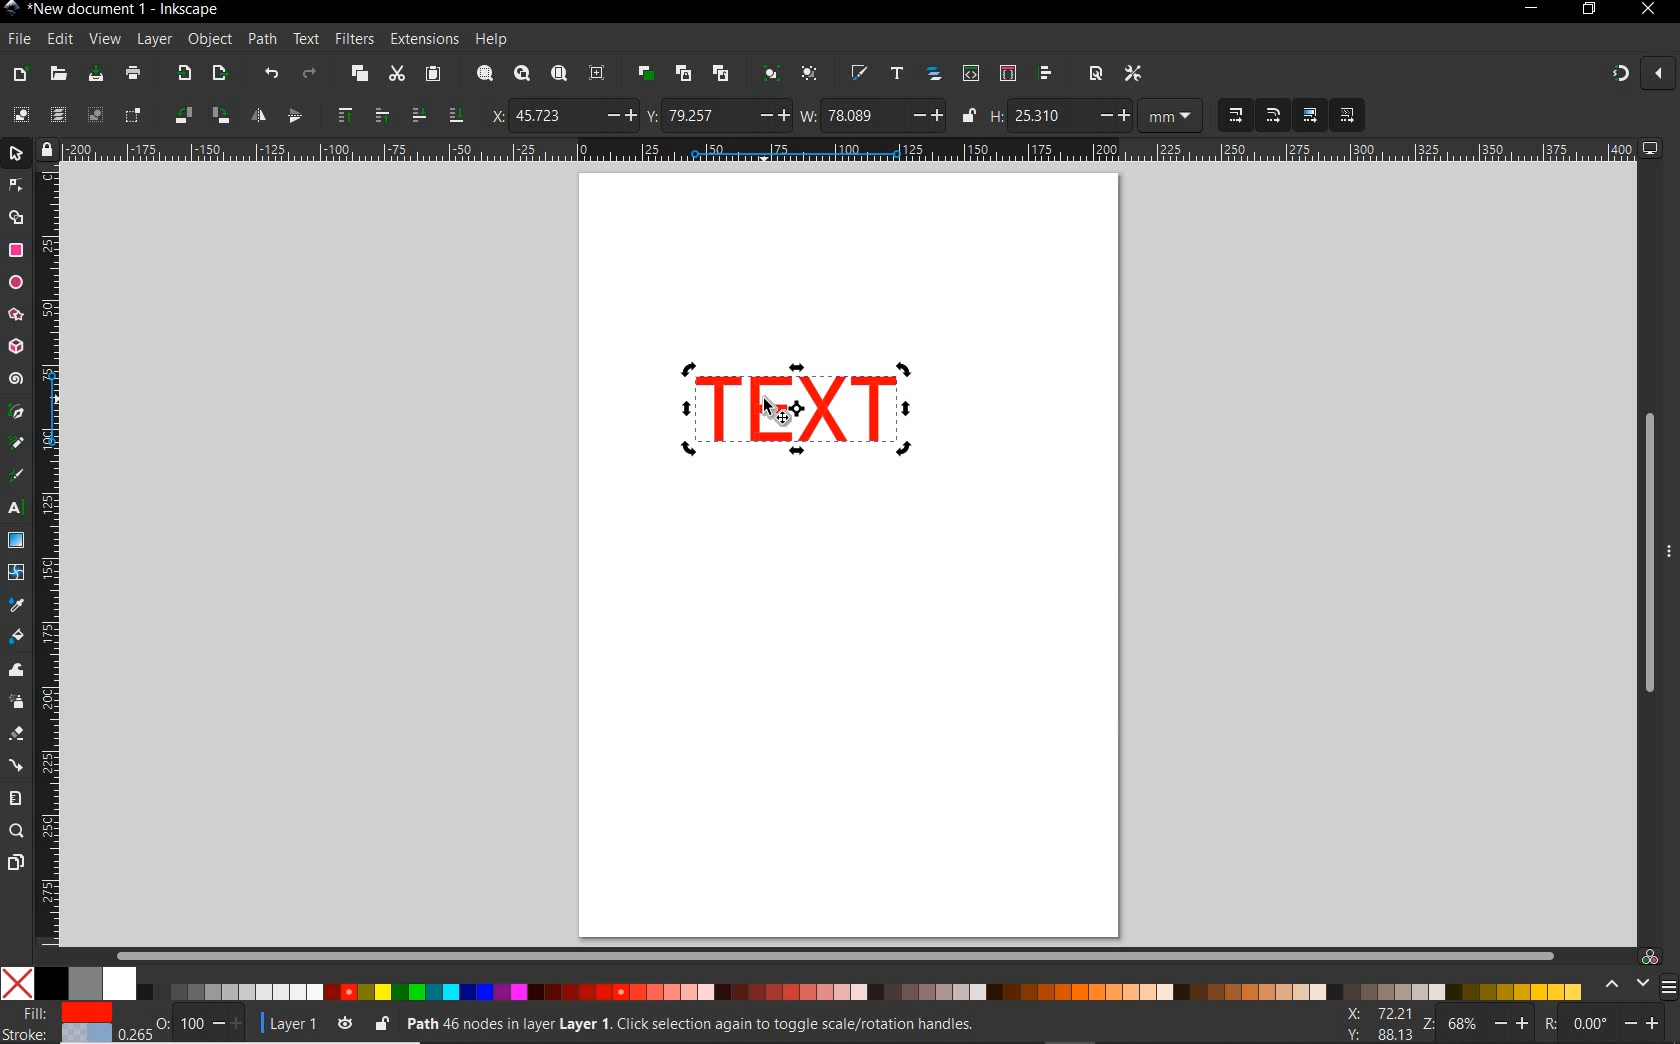 This screenshot has width=1680, height=1044. What do you see at coordinates (113, 9) in the screenshot?
I see `FILE NAME` at bounding box center [113, 9].